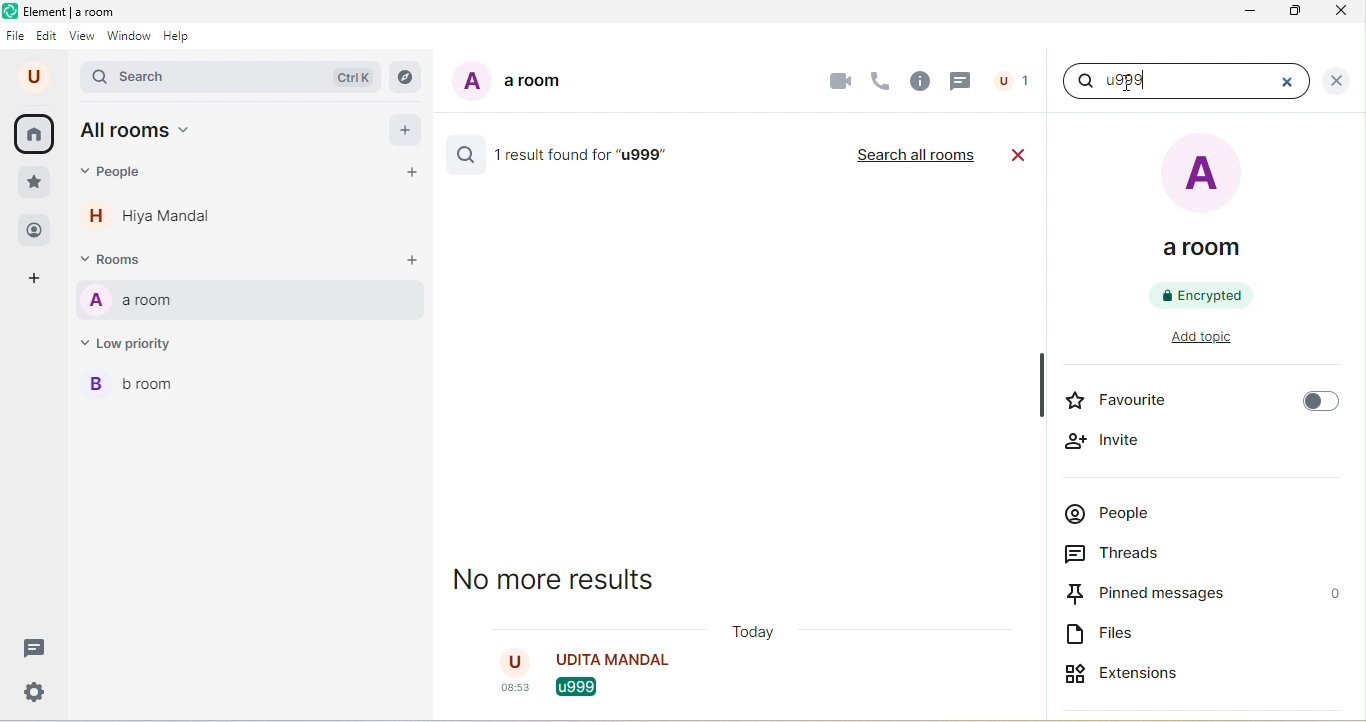  Describe the element at coordinates (1204, 594) in the screenshot. I see `pinned message` at that location.